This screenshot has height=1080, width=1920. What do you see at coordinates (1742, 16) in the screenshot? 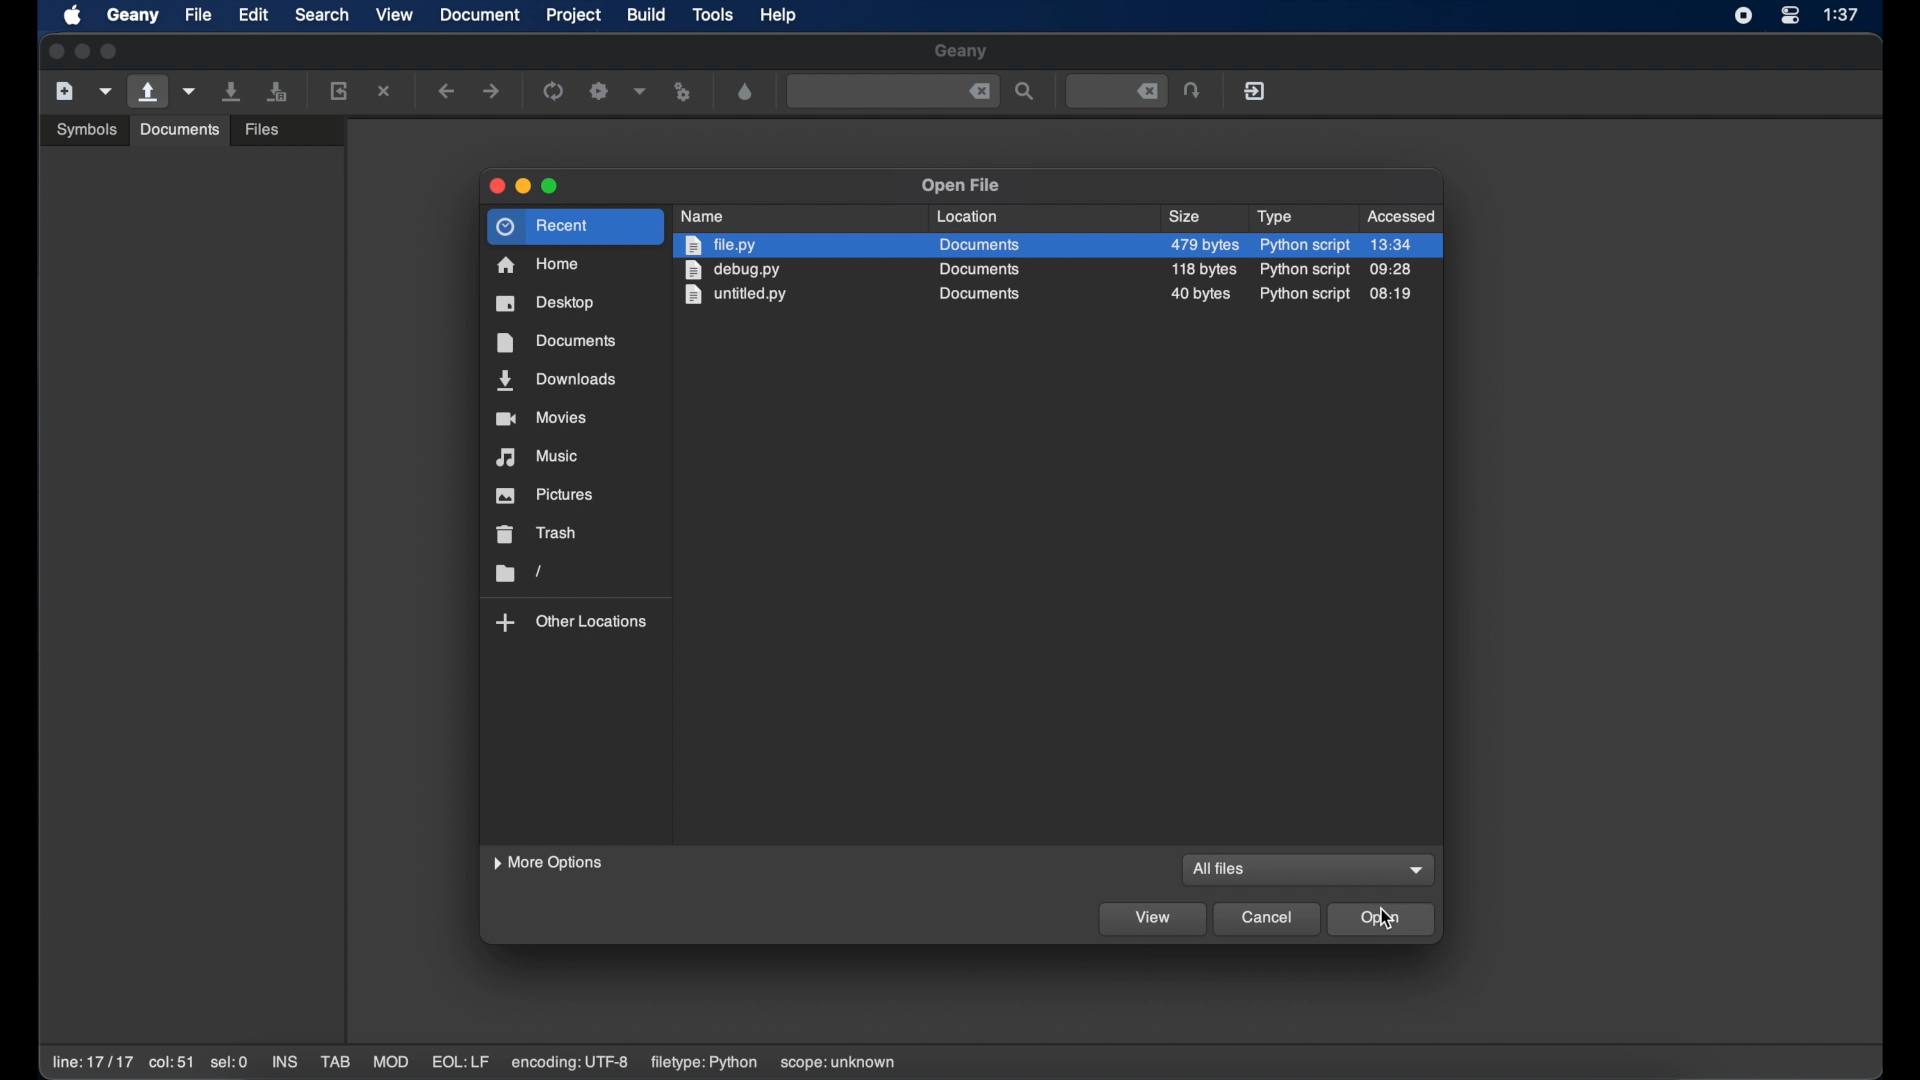
I see `screen recorder icons` at bounding box center [1742, 16].